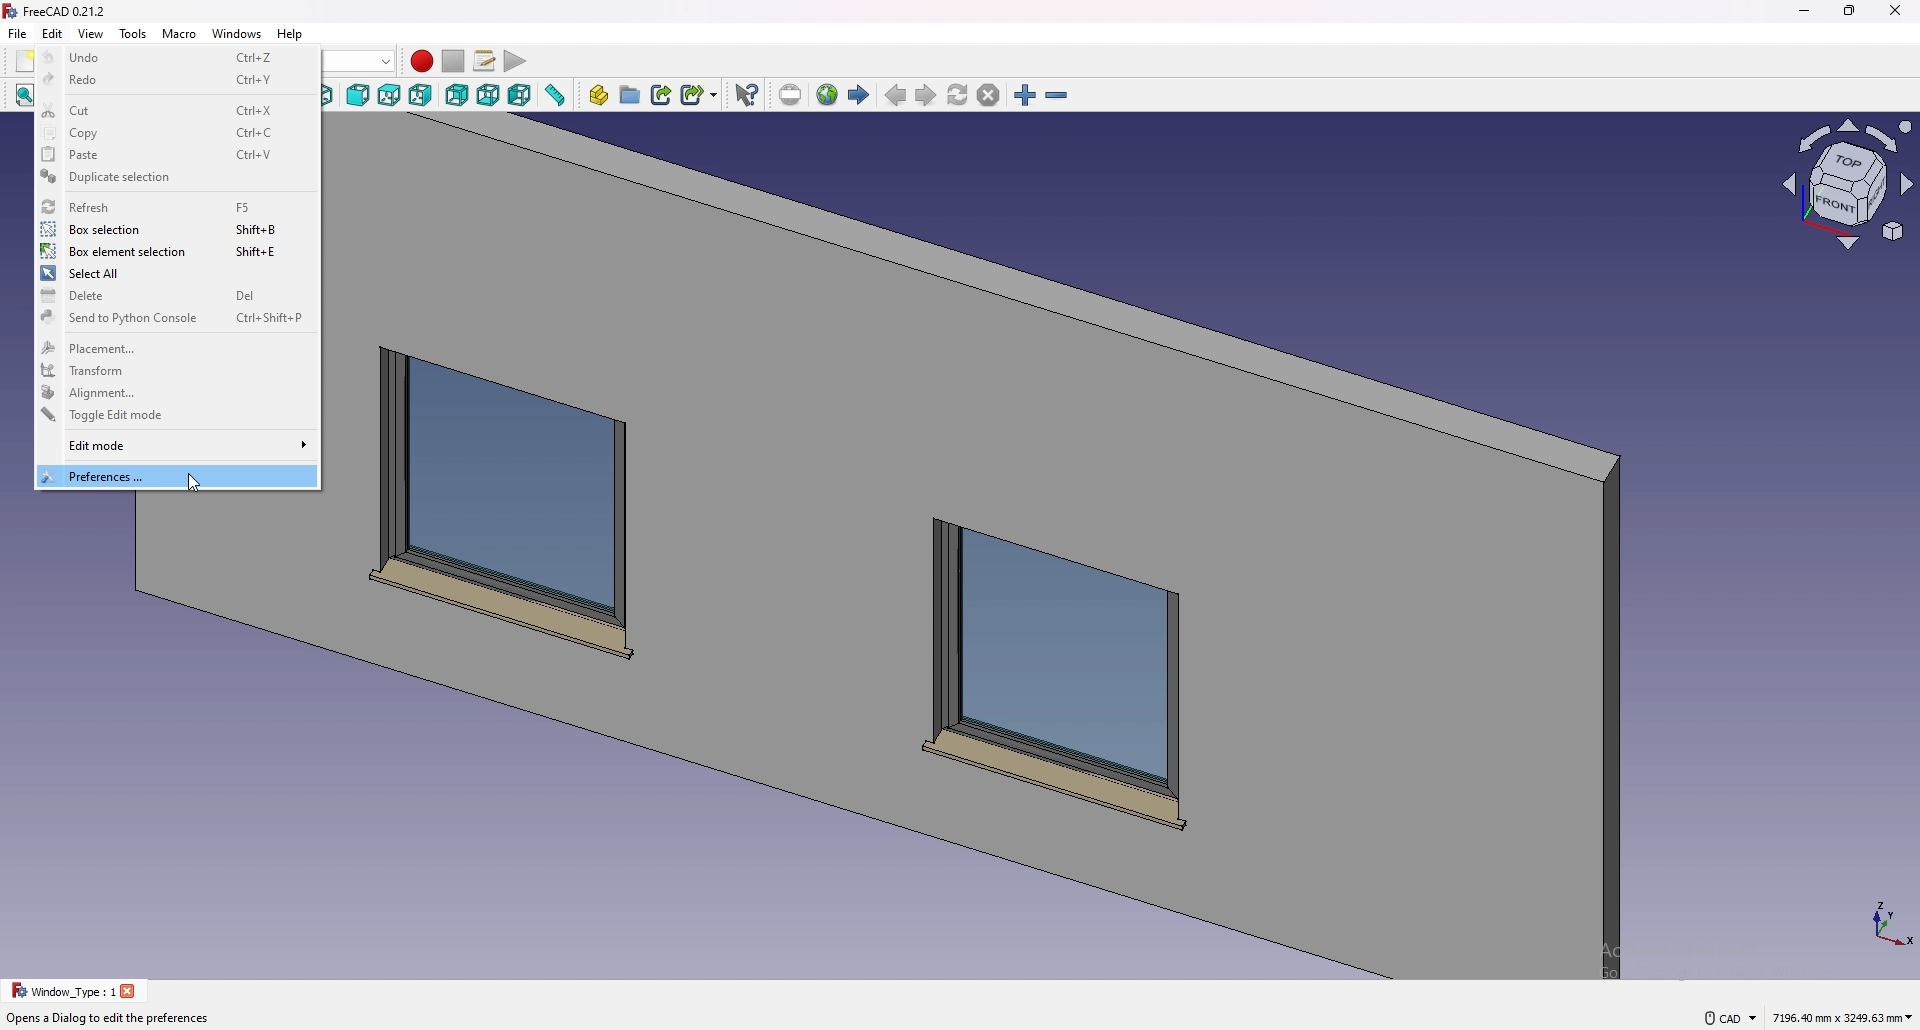 The width and height of the screenshot is (1920, 1030). What do you see at coordinates (457, 96) in the screenshot?
I see `rear` at bounding box center [457, 96].